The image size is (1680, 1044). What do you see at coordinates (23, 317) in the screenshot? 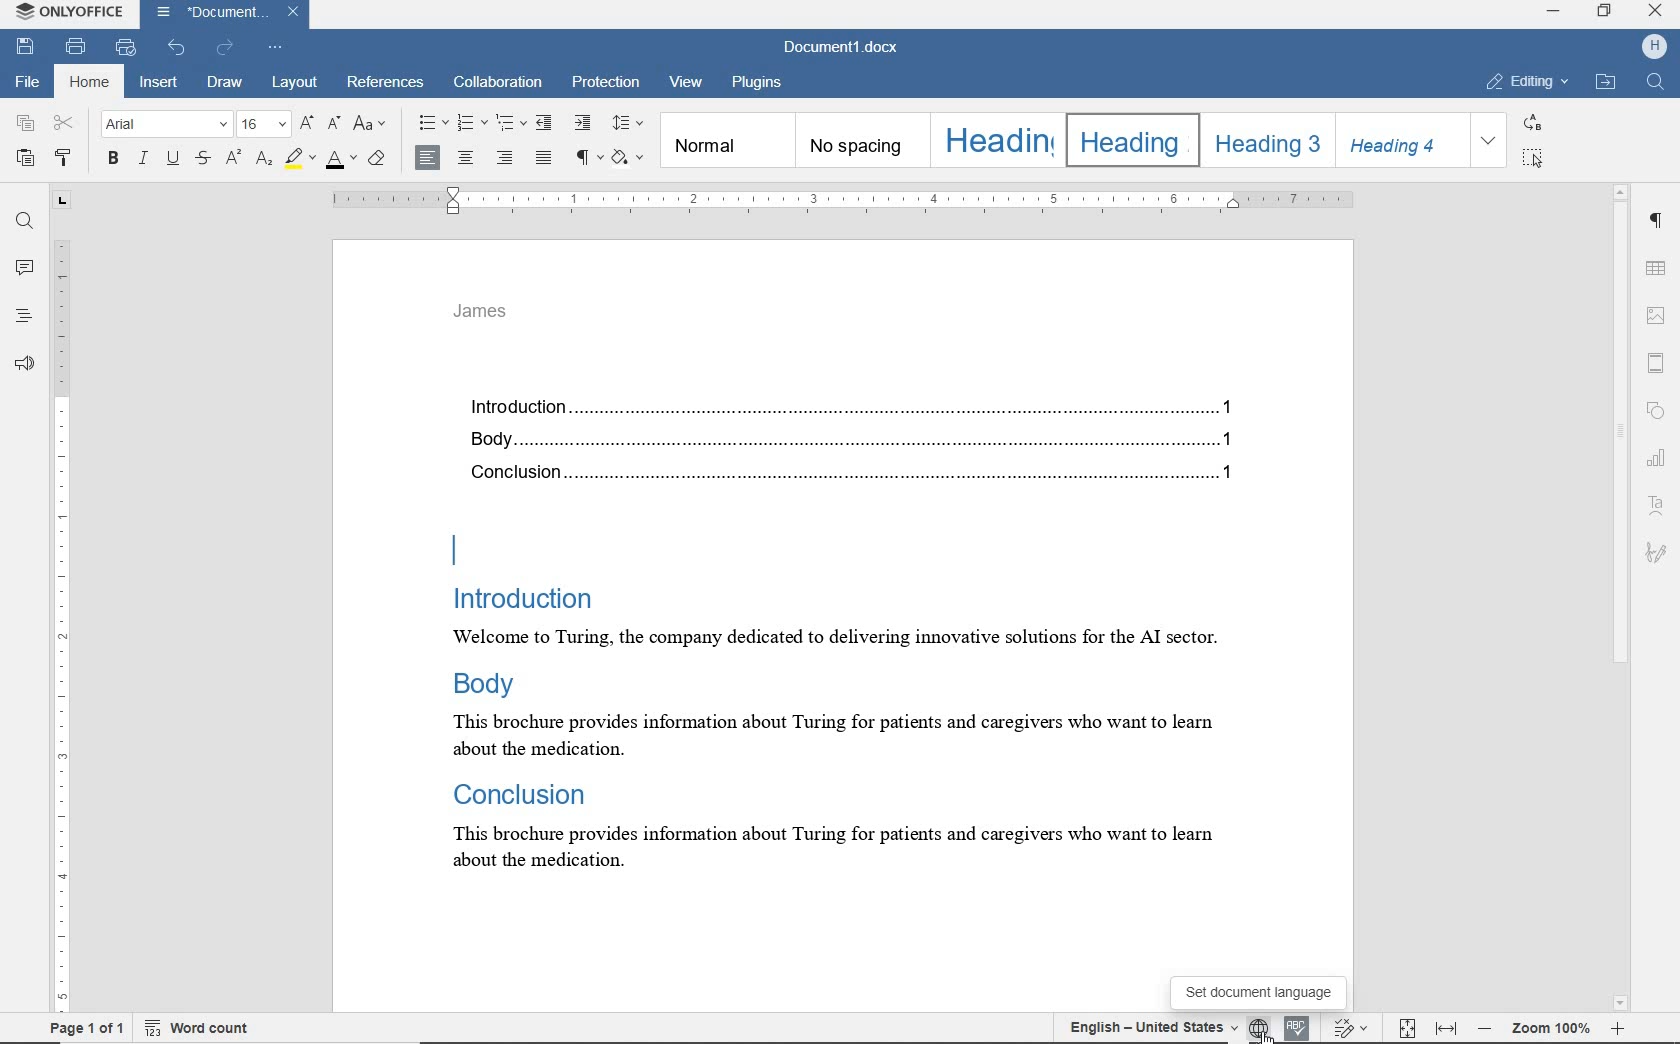
I see `headings` at bounding box center [23, 317].